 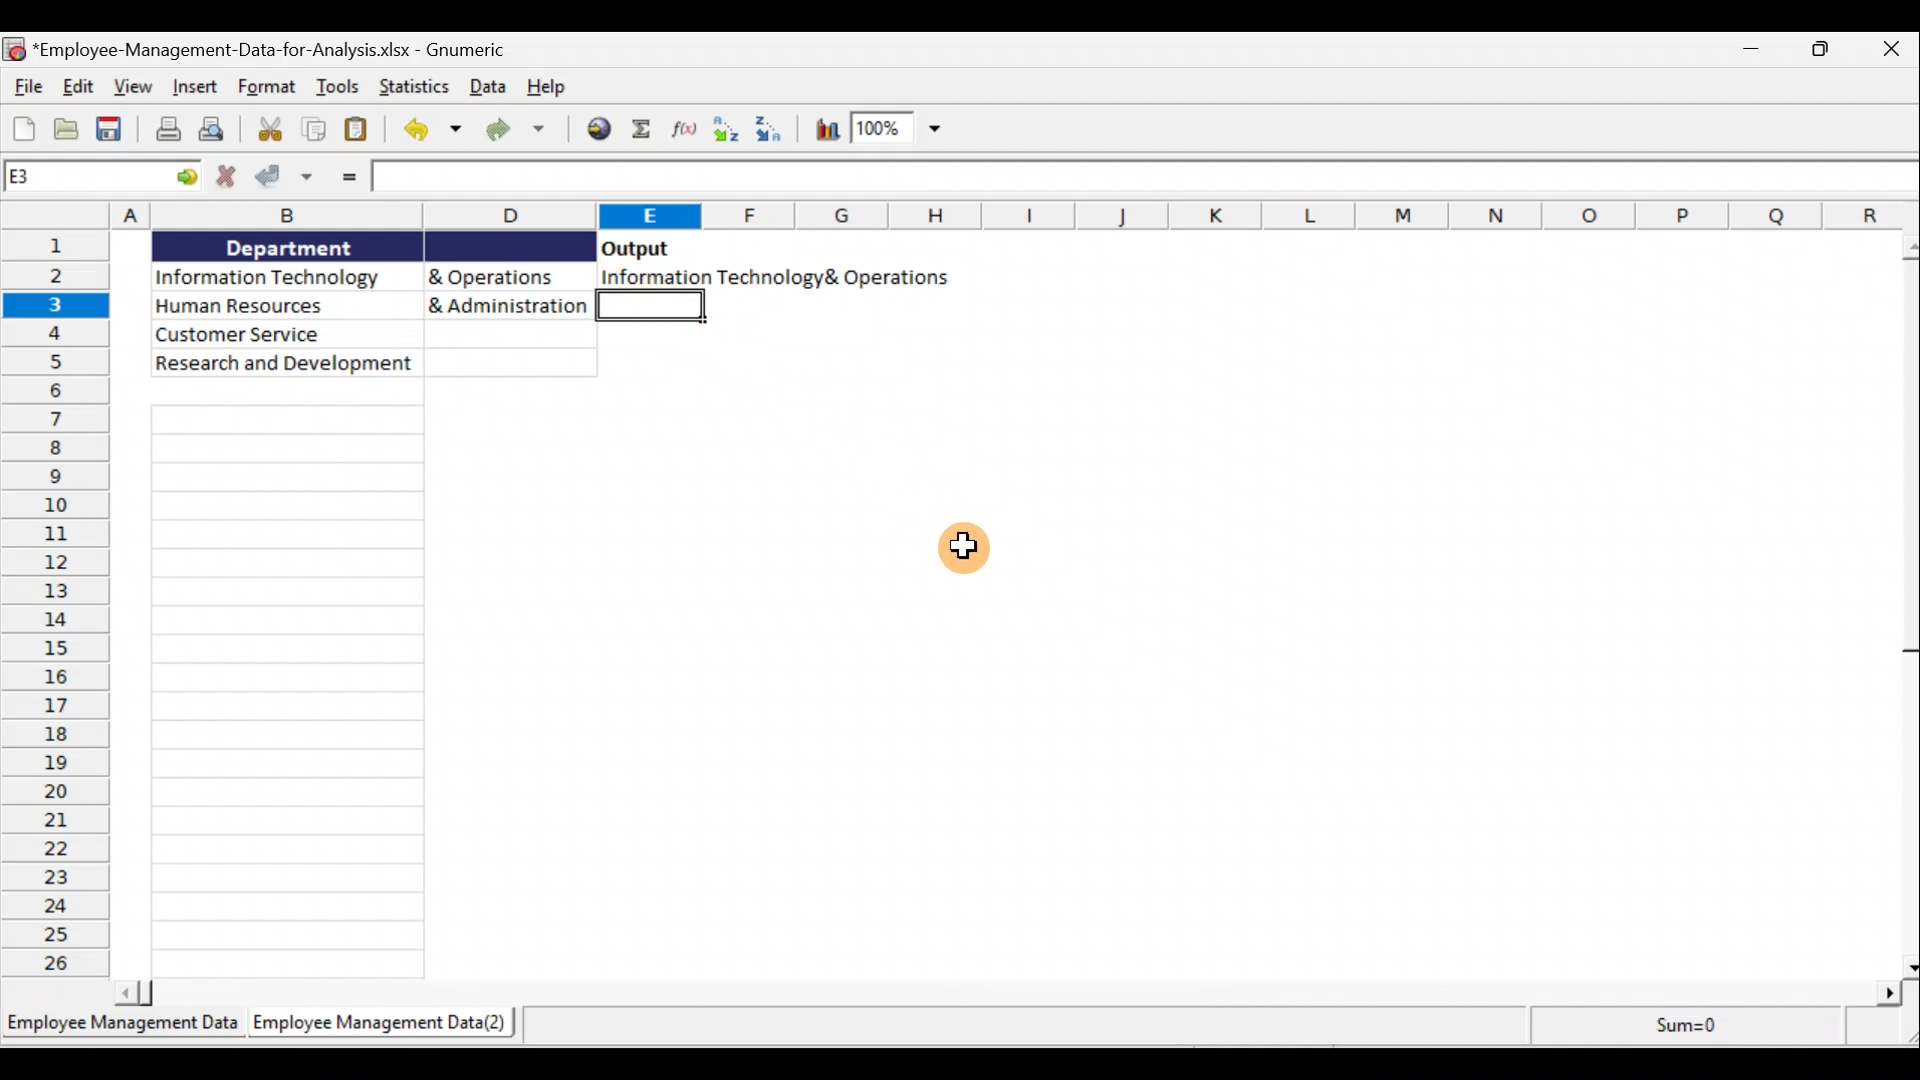 What do you see at coordinates (267, 87) in the screenshot?
I see `Format` at bounding box center [267, 87].